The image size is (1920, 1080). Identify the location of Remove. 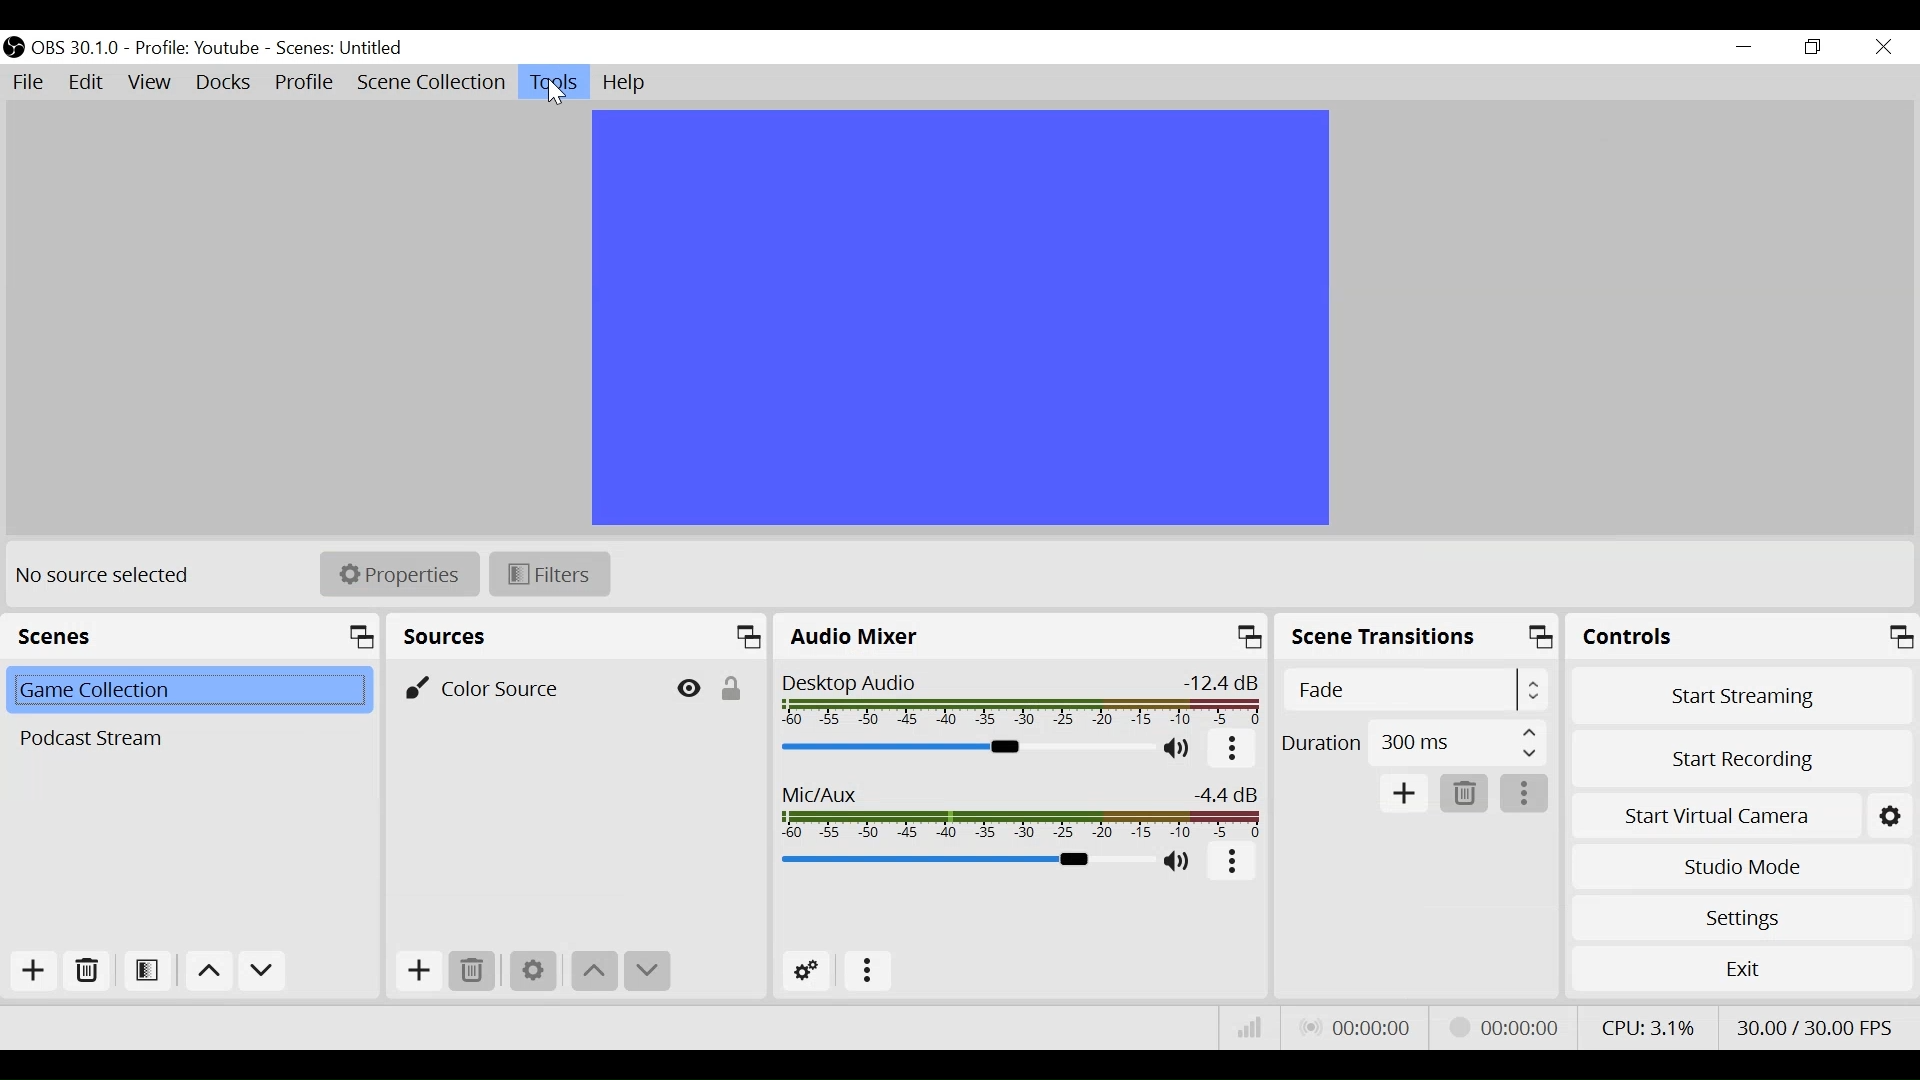
(475, 972).